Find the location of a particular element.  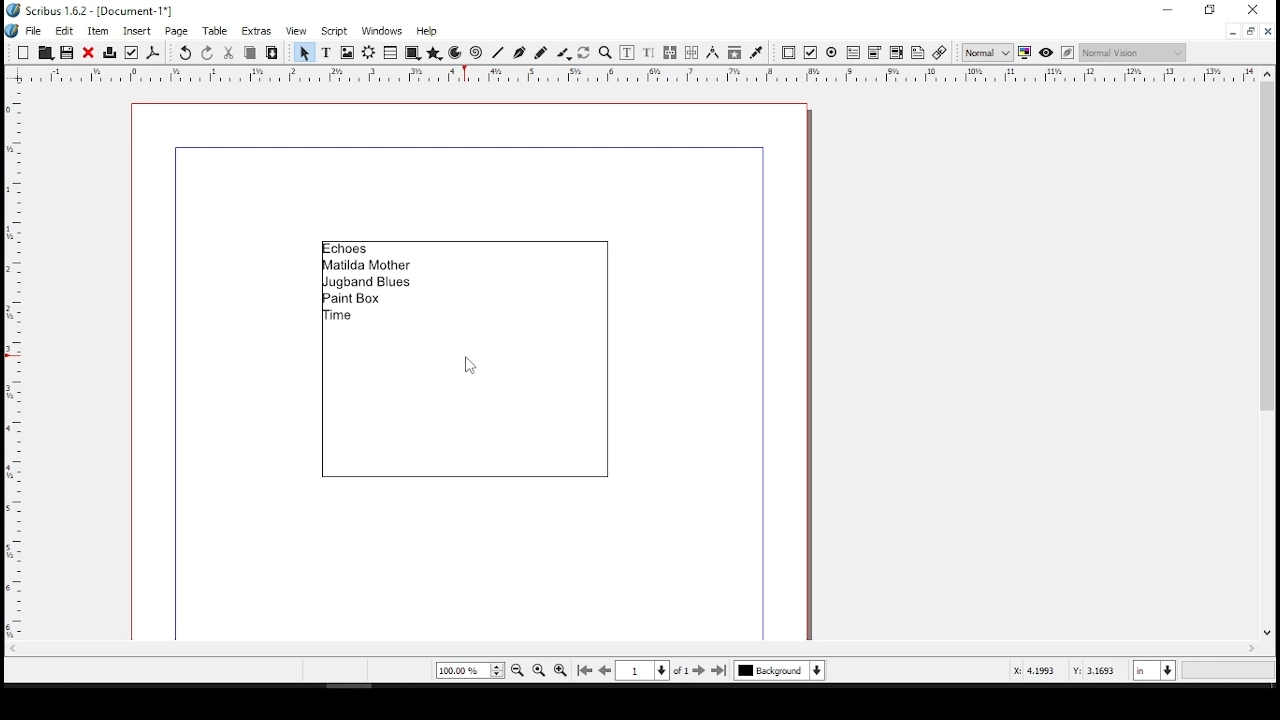

select image preview quality is located at coordinates (987, 52).